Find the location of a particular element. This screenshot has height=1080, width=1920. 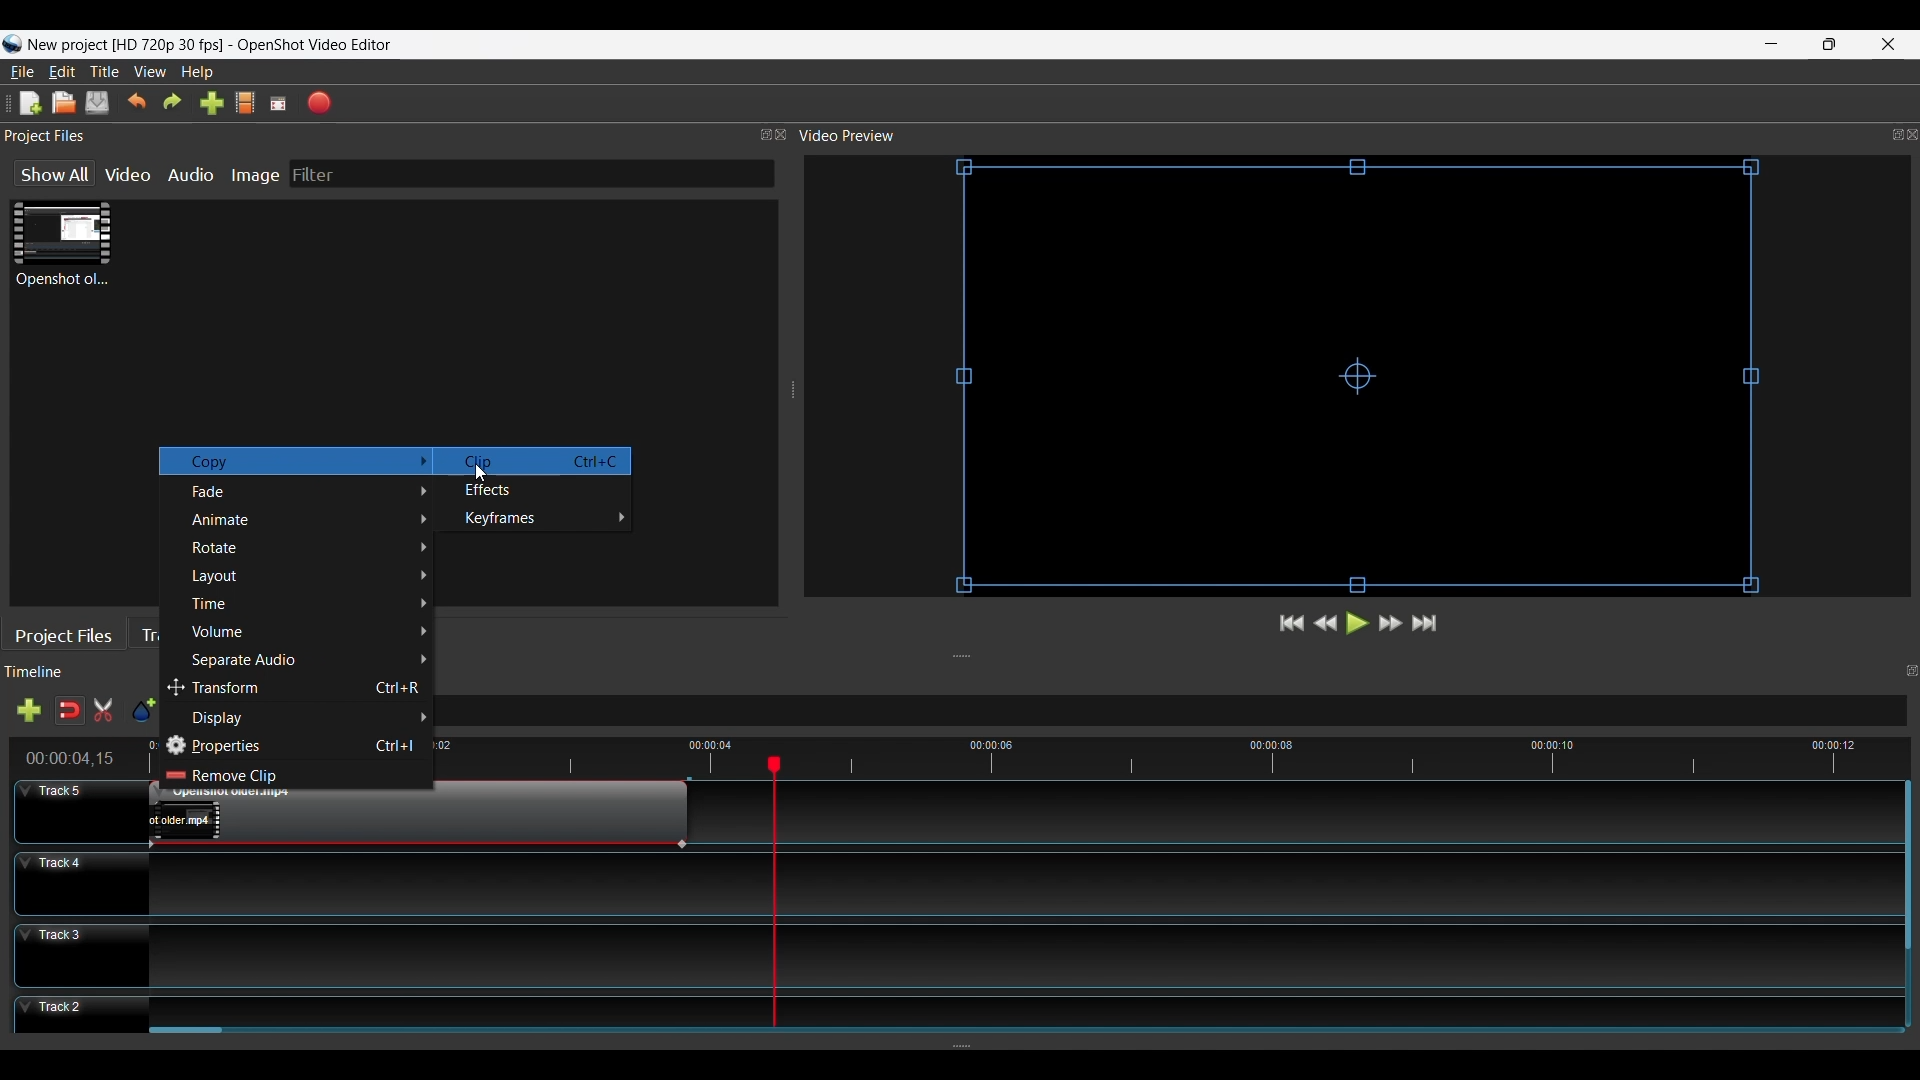

Fullscreen is located at coordinates (280, 103).